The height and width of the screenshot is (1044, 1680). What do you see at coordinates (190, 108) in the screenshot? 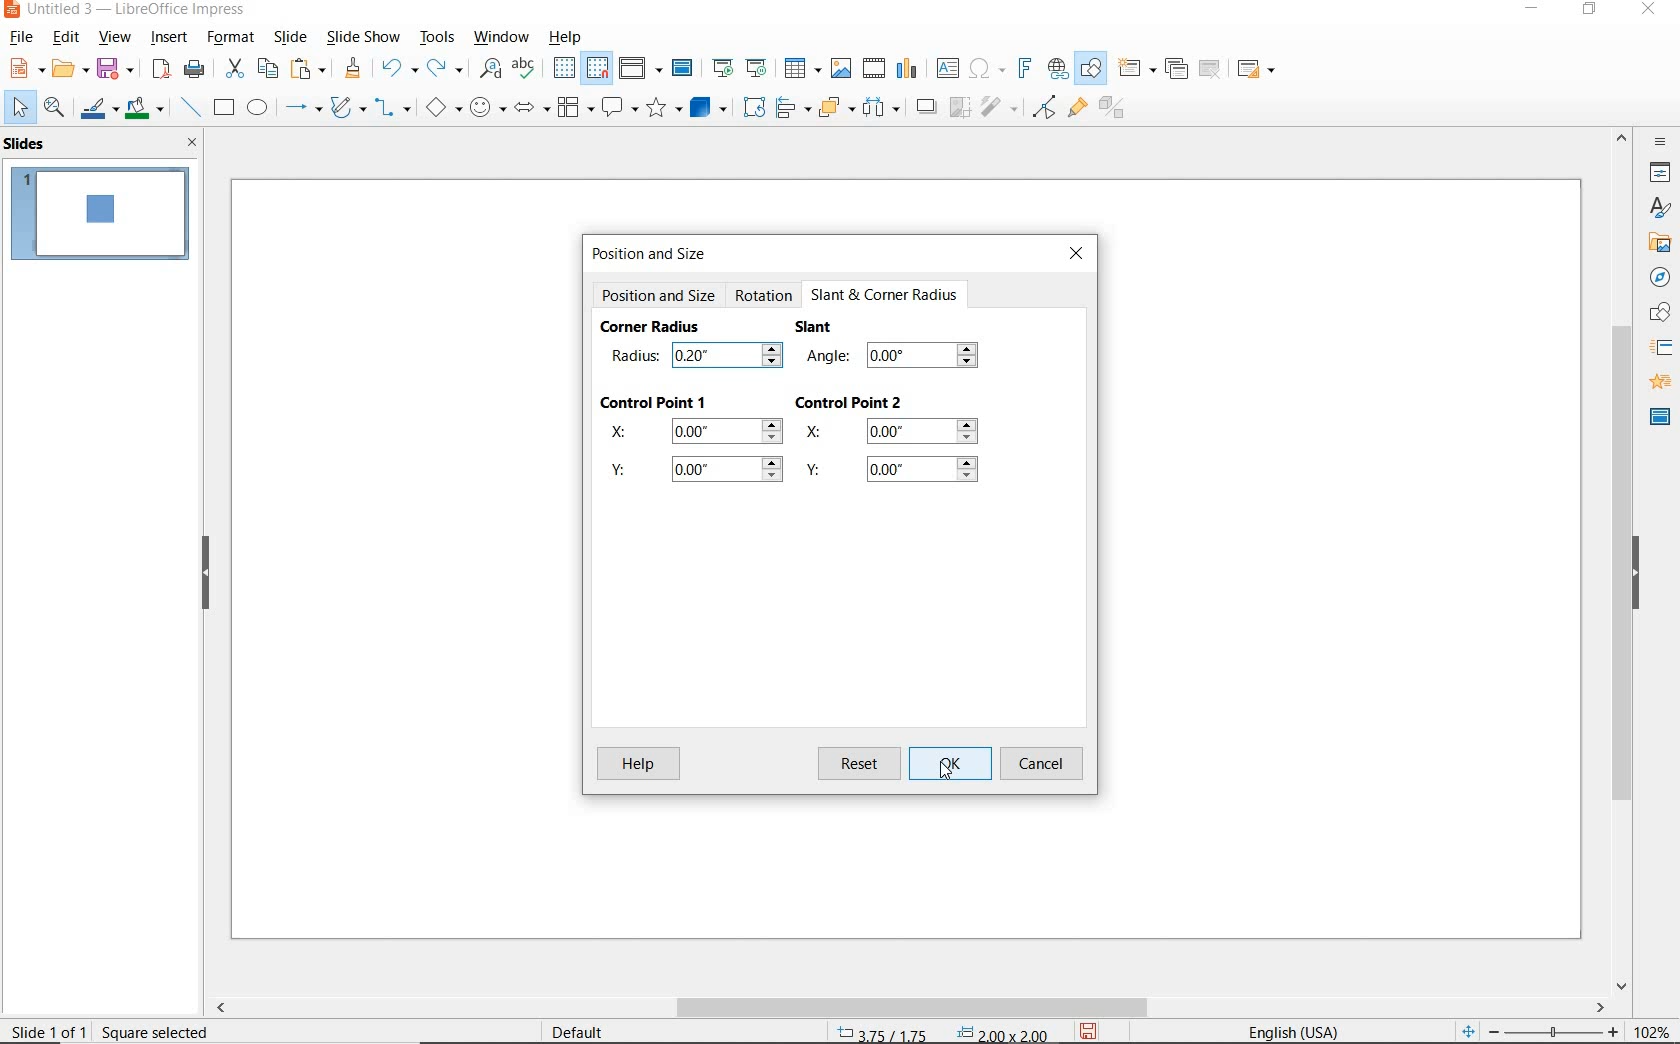
I see `insert line` at bounding box center [190, 108].